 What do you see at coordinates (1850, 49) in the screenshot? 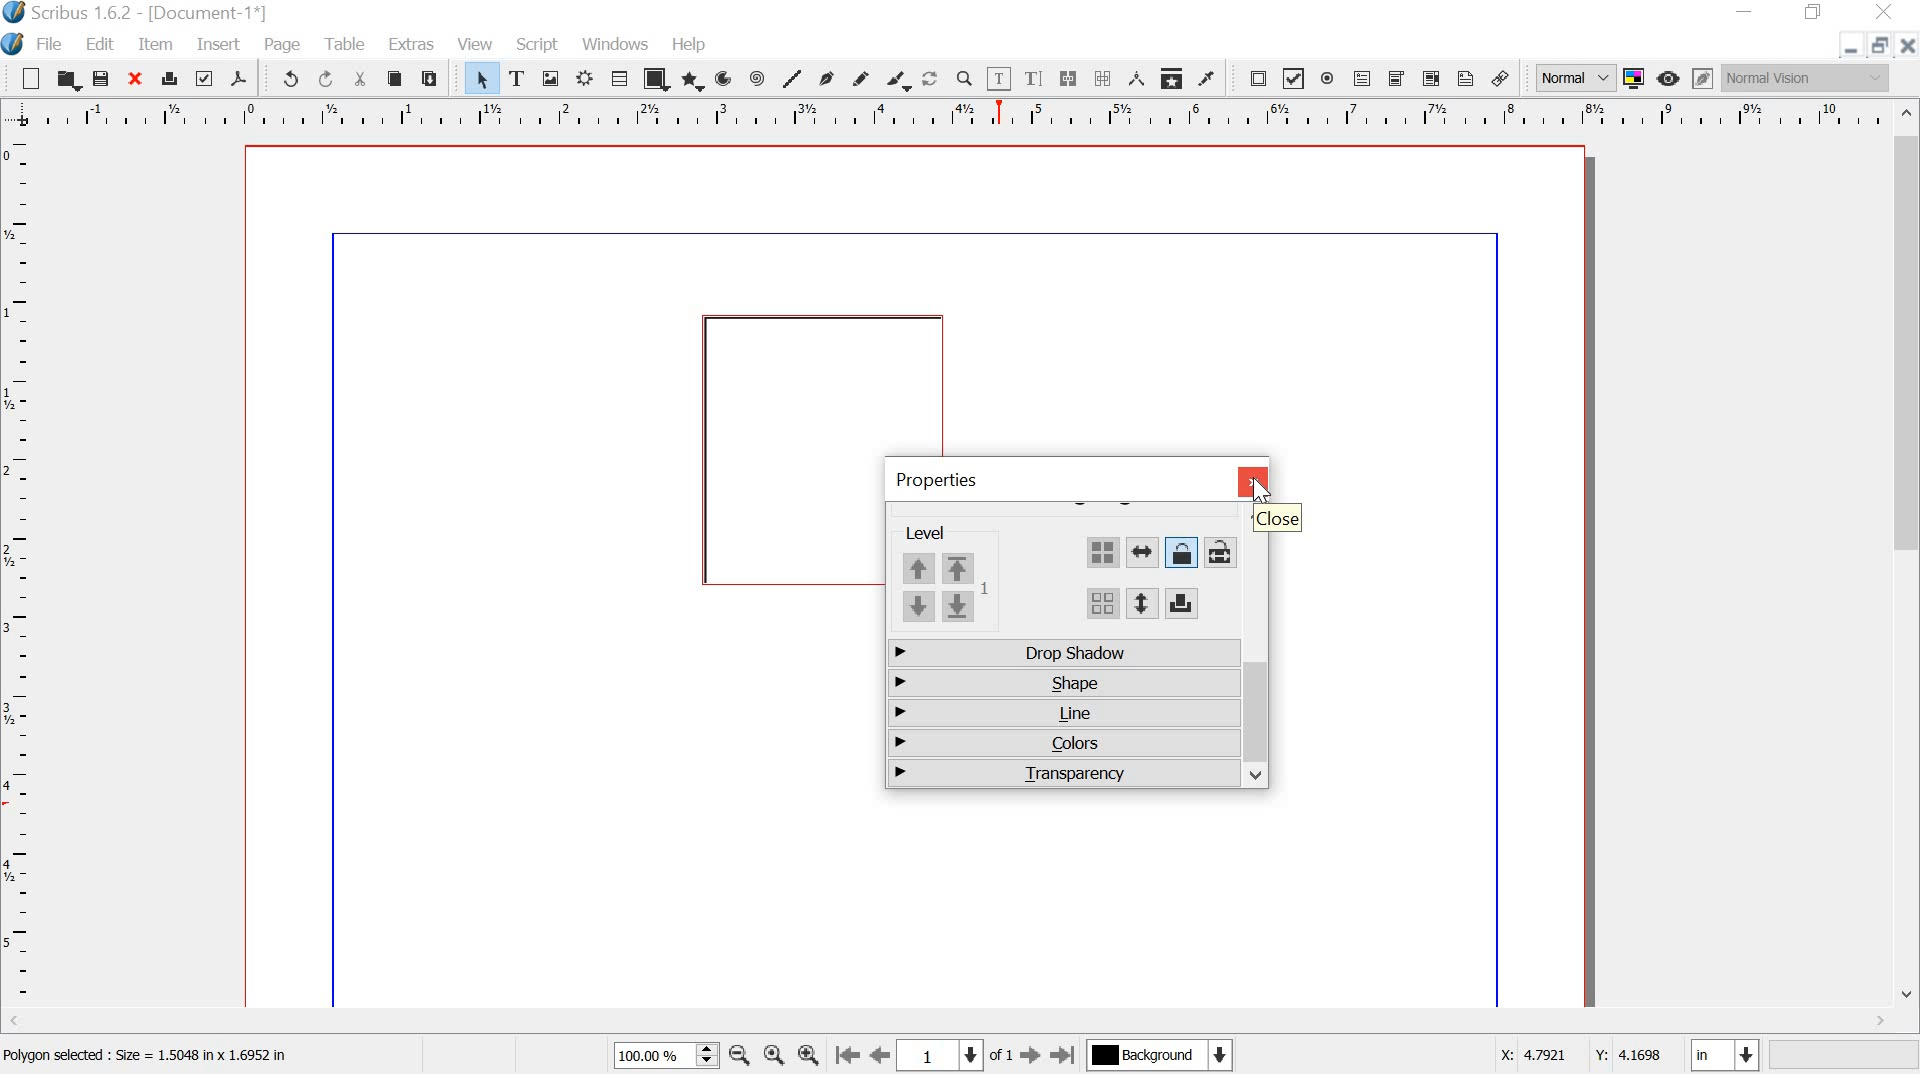
I see `minimize` at bounding box center [1850, 49].